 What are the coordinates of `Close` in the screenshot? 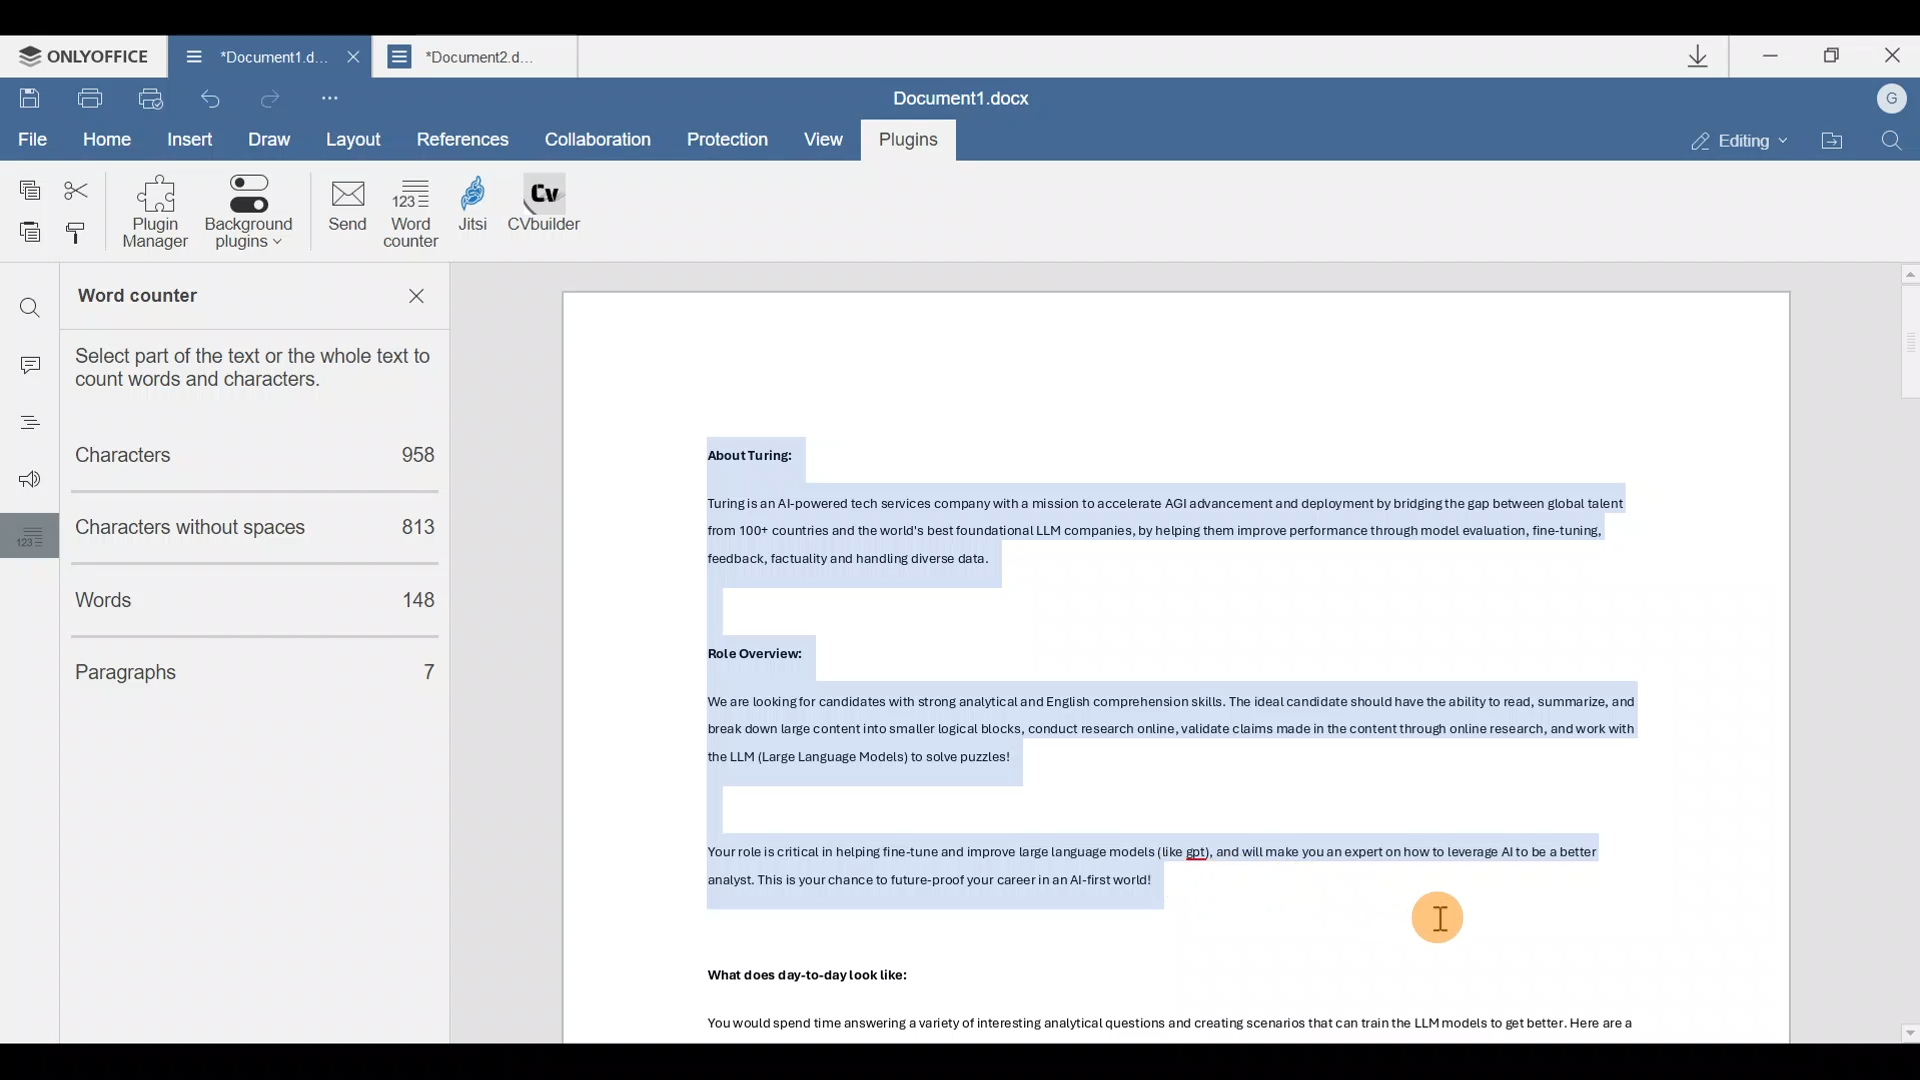 It's located at (1889, 57).